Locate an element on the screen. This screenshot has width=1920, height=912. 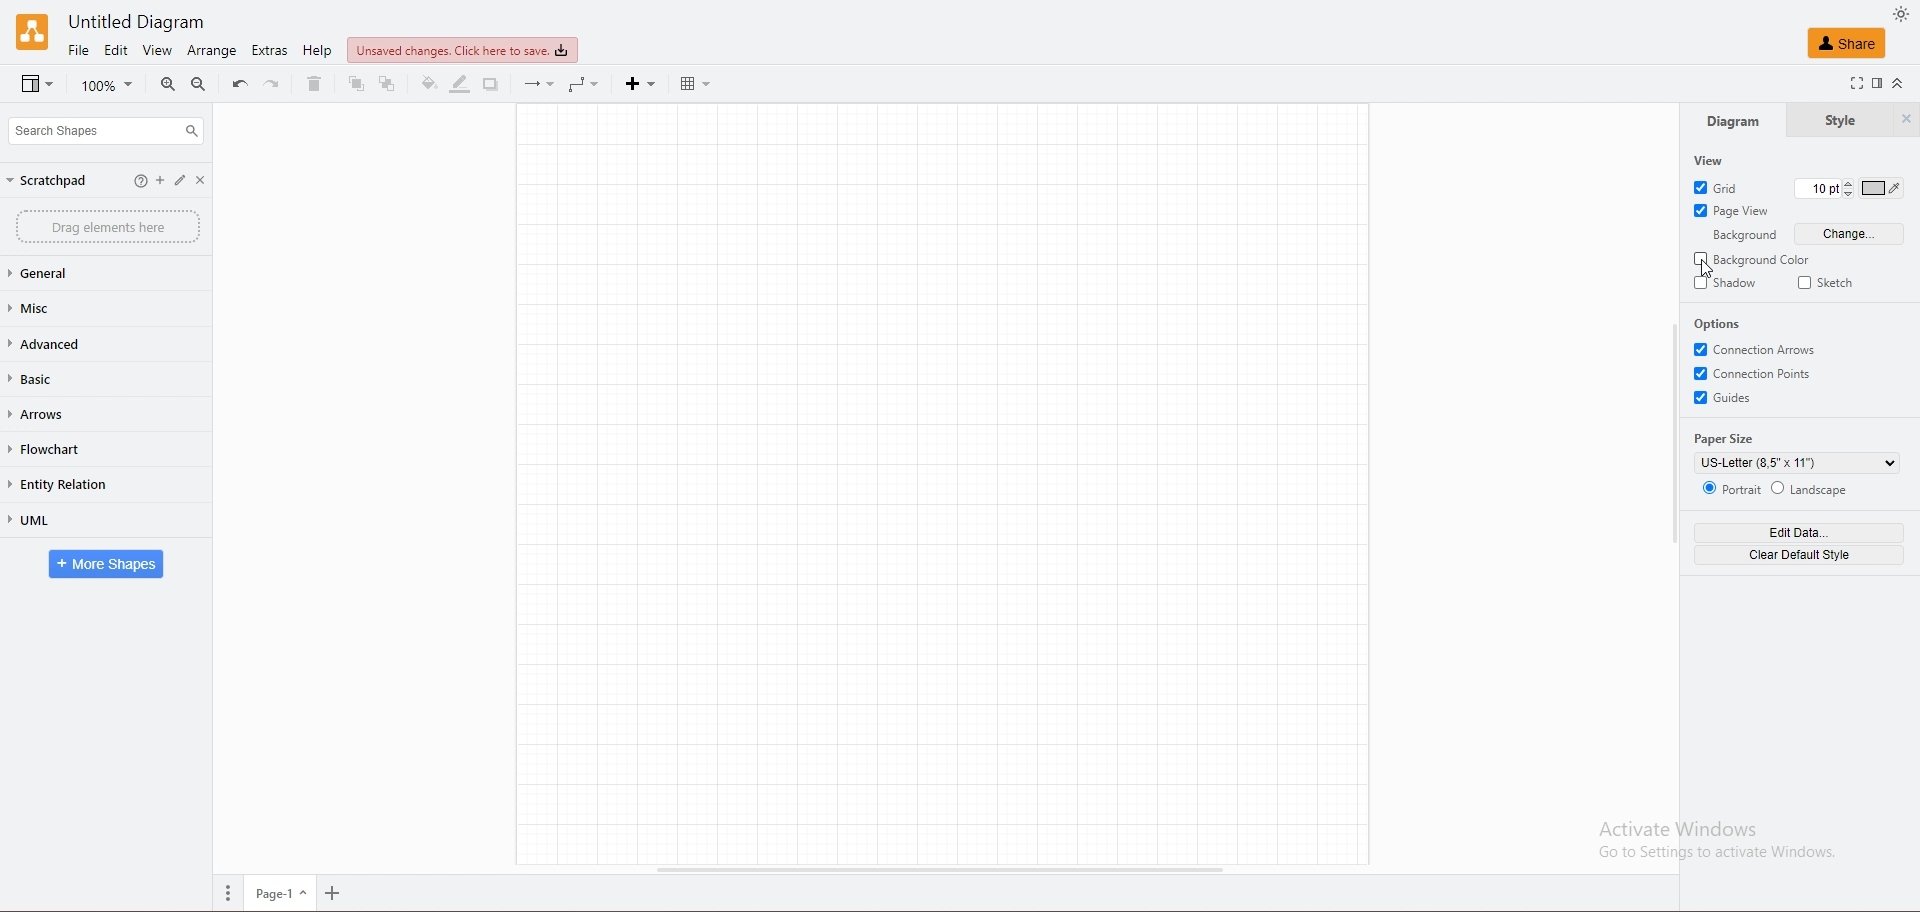
 is located at coordinates (139, 181).